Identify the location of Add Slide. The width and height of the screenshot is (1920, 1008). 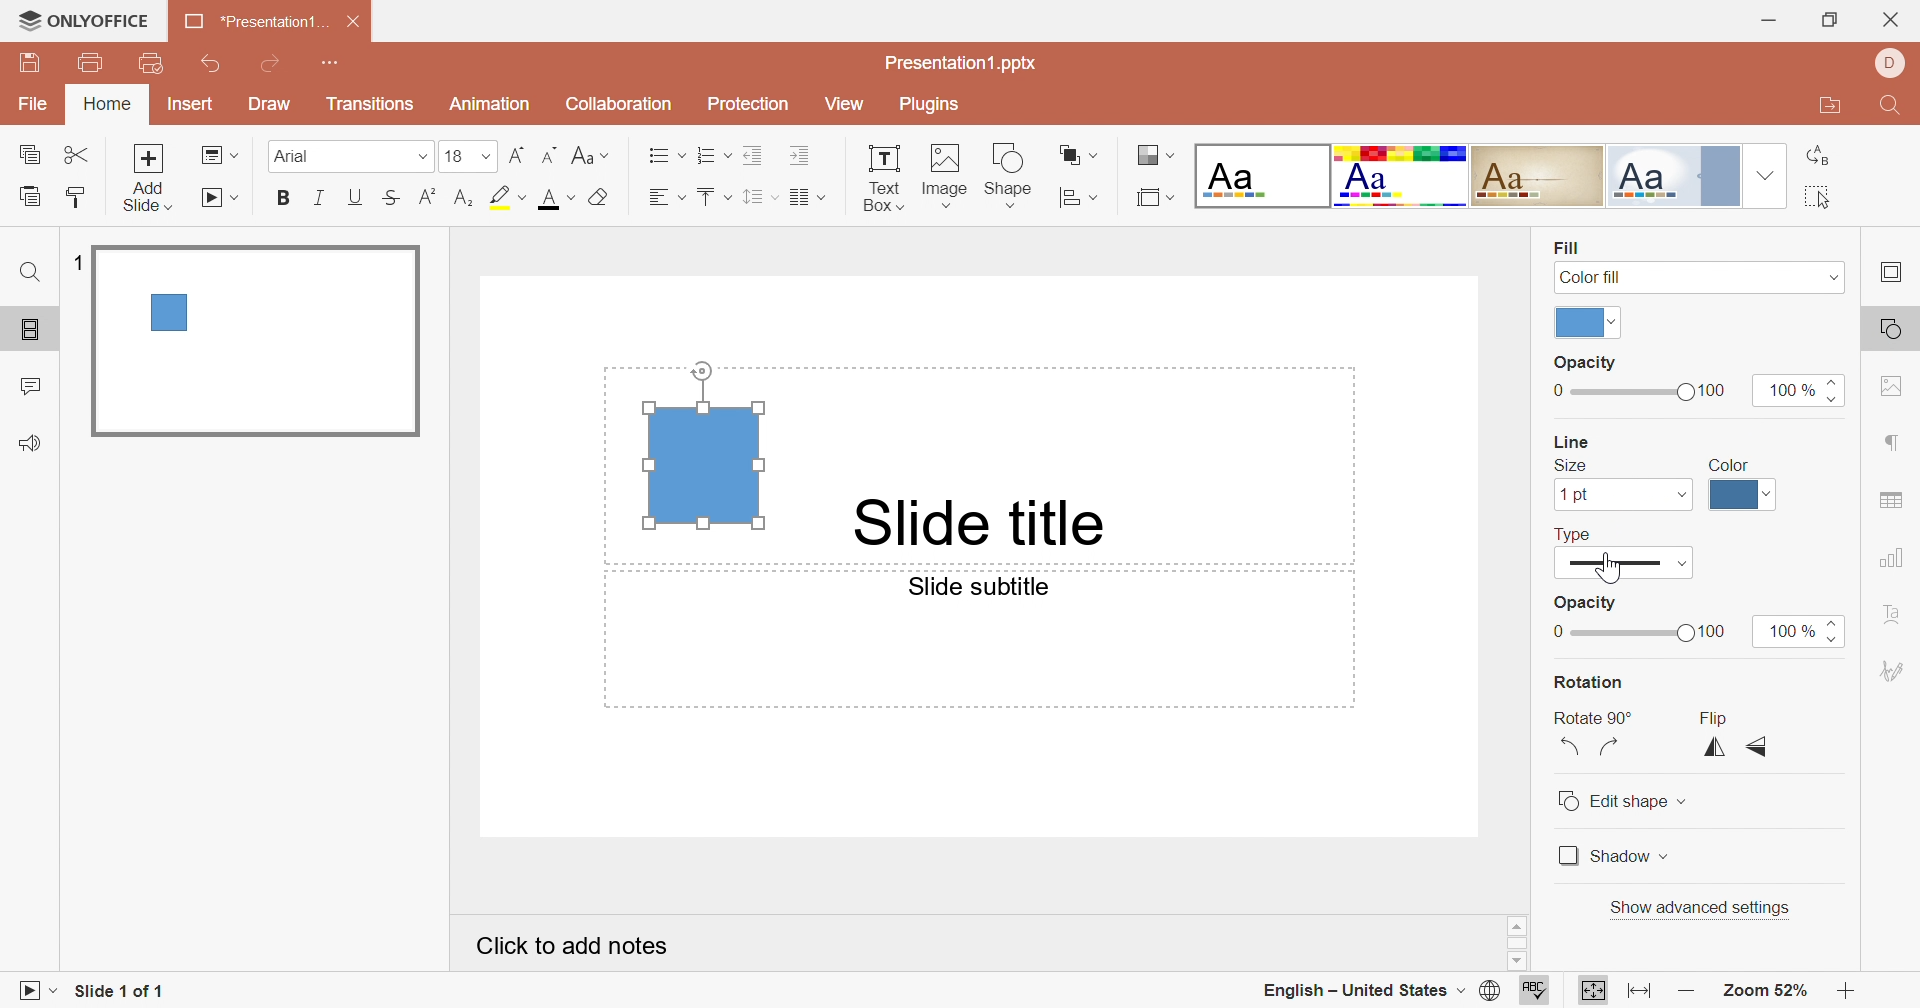
(153, 178).